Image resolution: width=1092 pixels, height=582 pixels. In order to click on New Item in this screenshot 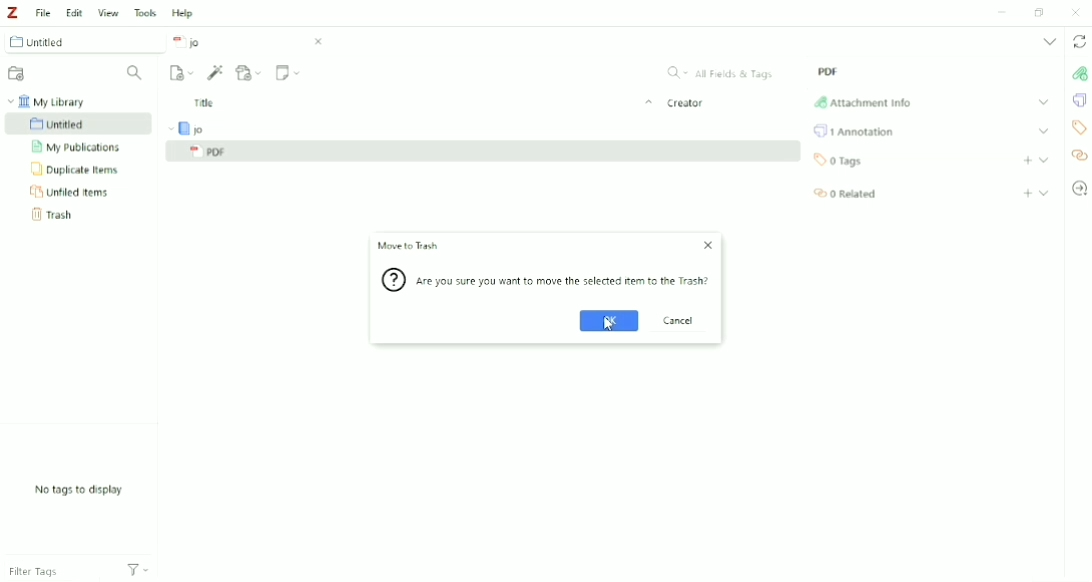, I will do `click(183, 73)`.